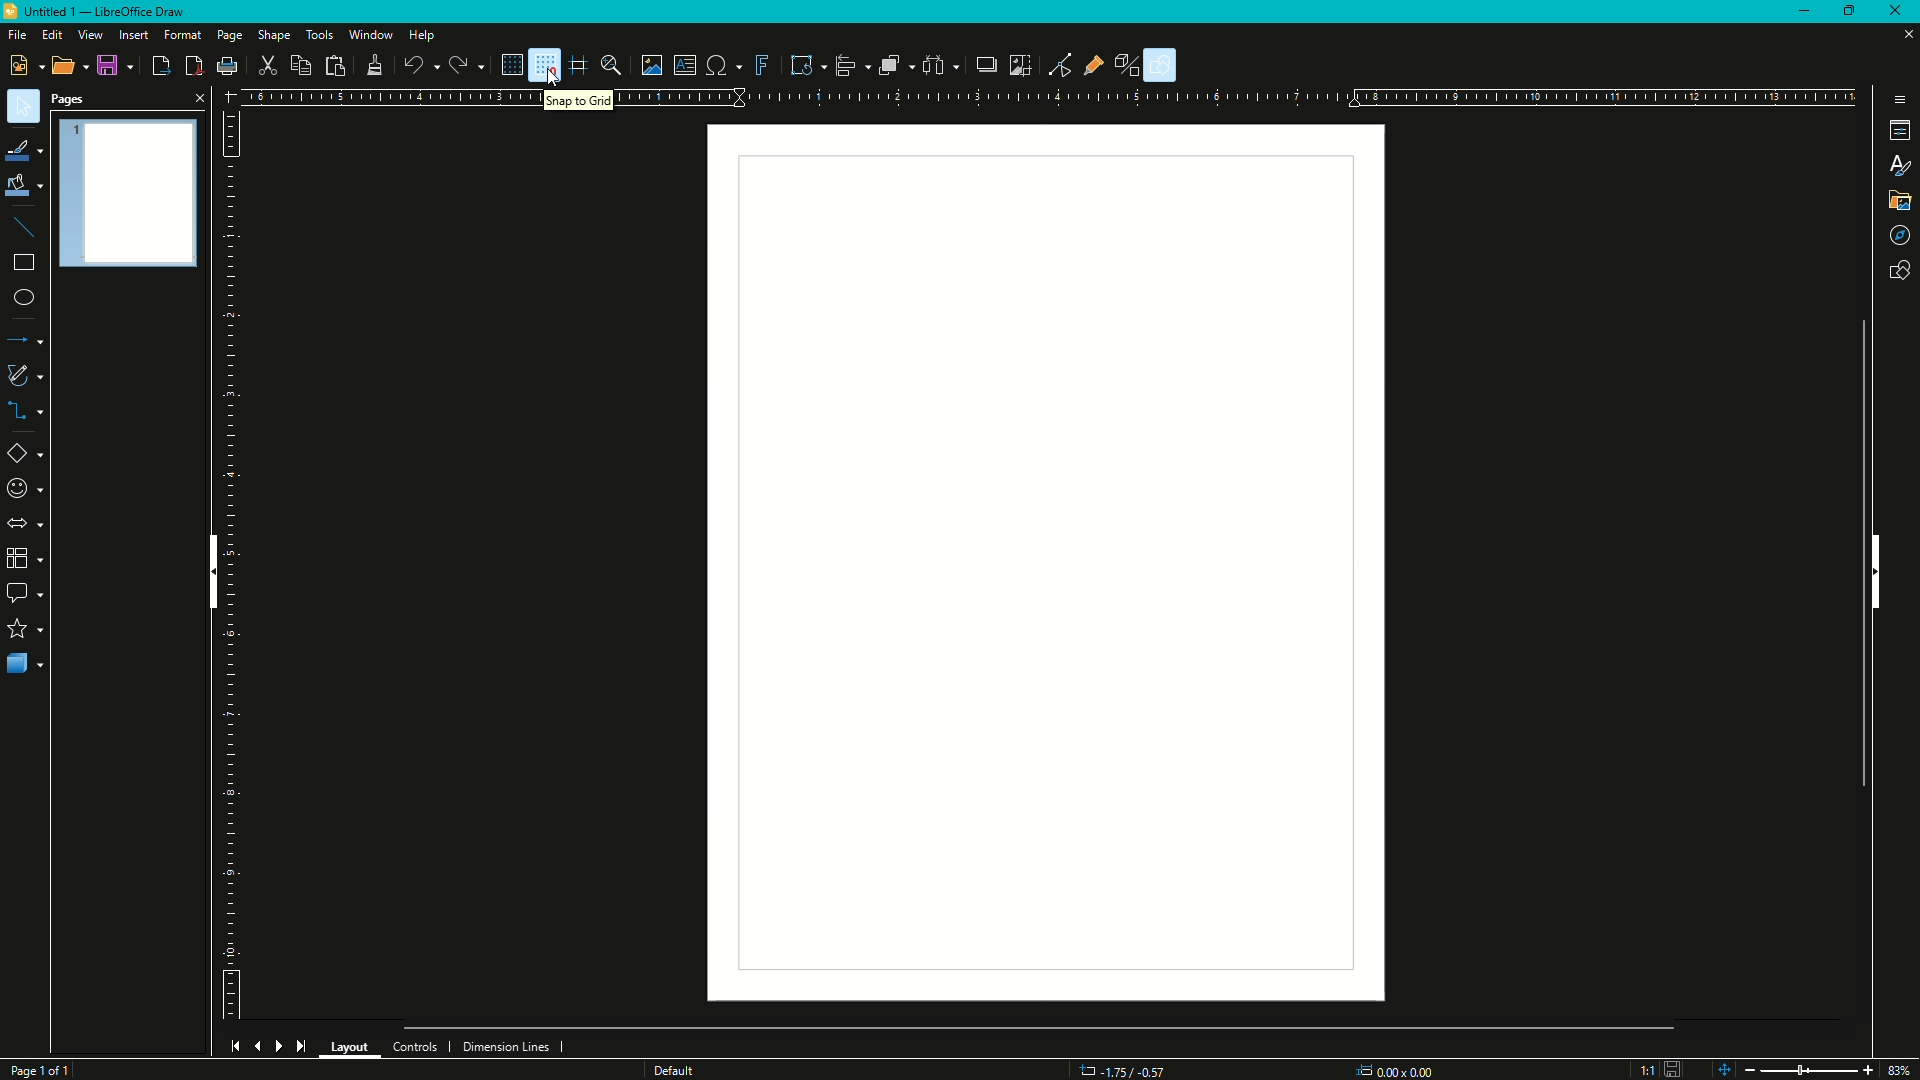  I want to click on Next page, so click(283, 1045).